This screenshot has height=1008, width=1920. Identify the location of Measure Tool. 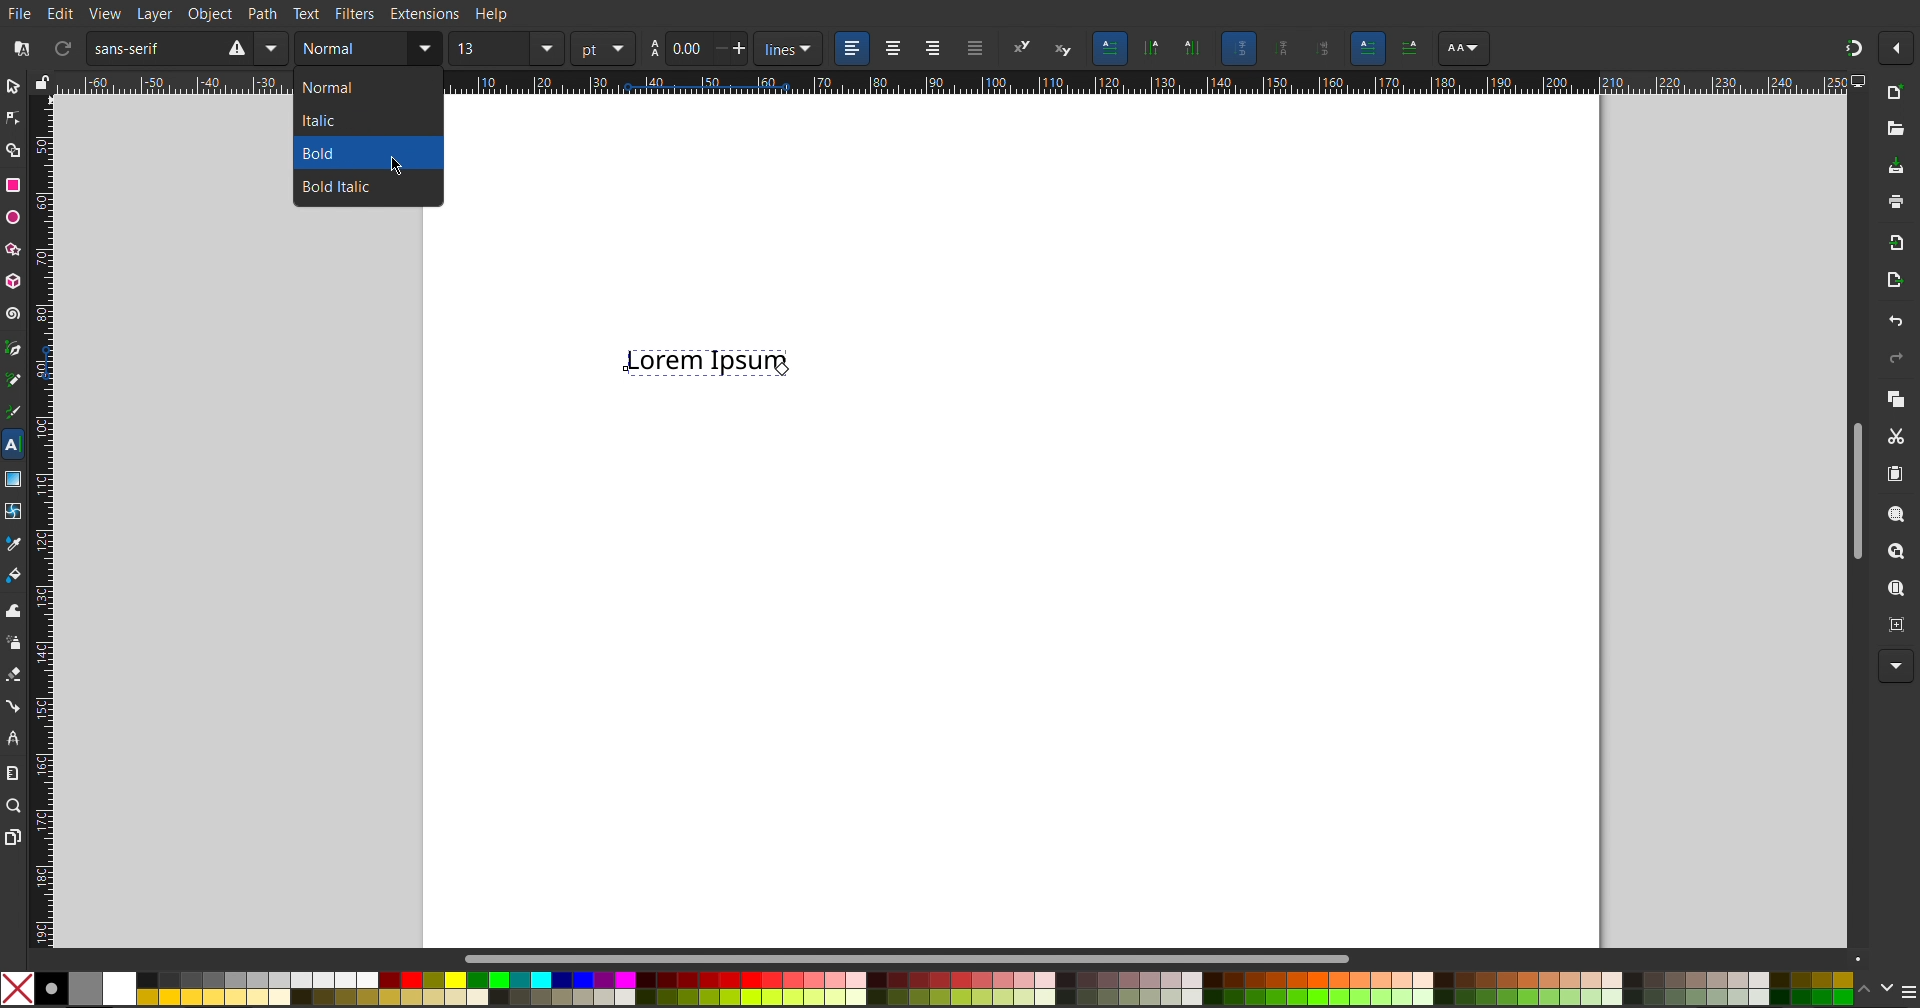
(14, 772).